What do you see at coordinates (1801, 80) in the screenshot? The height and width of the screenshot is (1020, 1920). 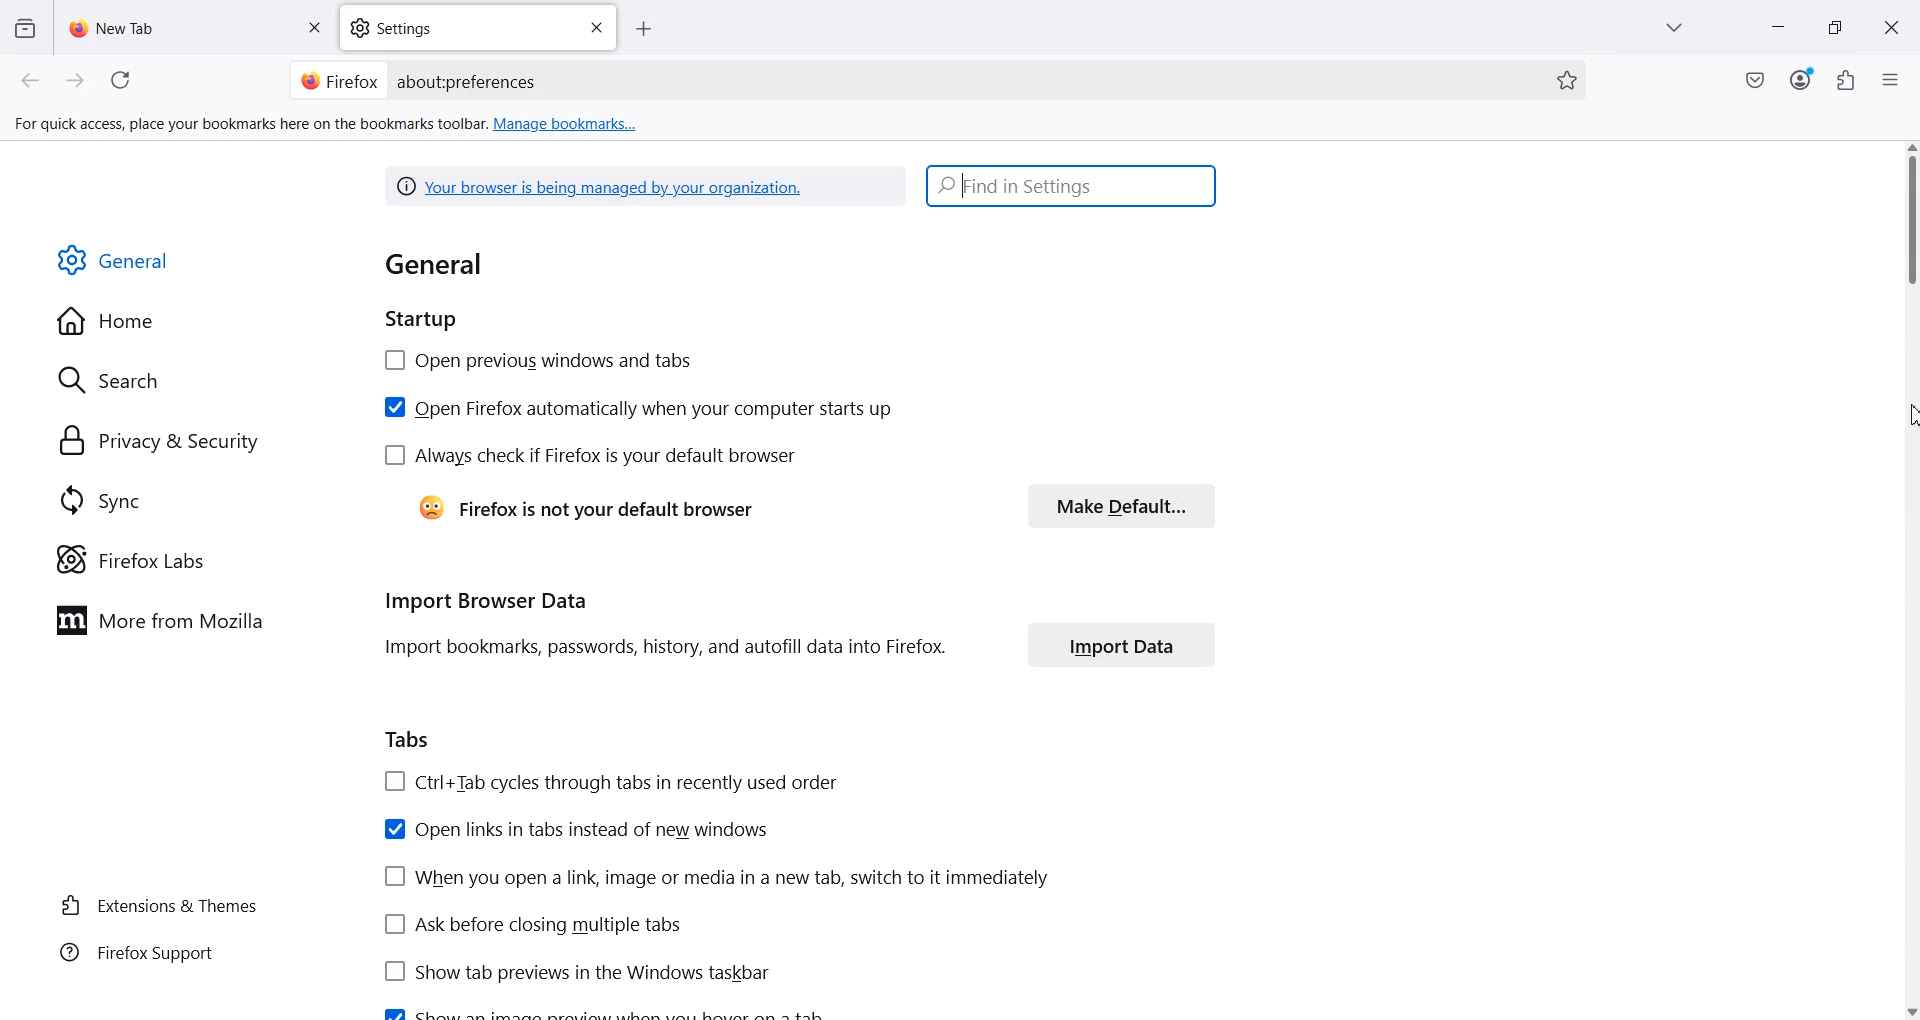 I see `Account` at bounding box center [1801, 80].